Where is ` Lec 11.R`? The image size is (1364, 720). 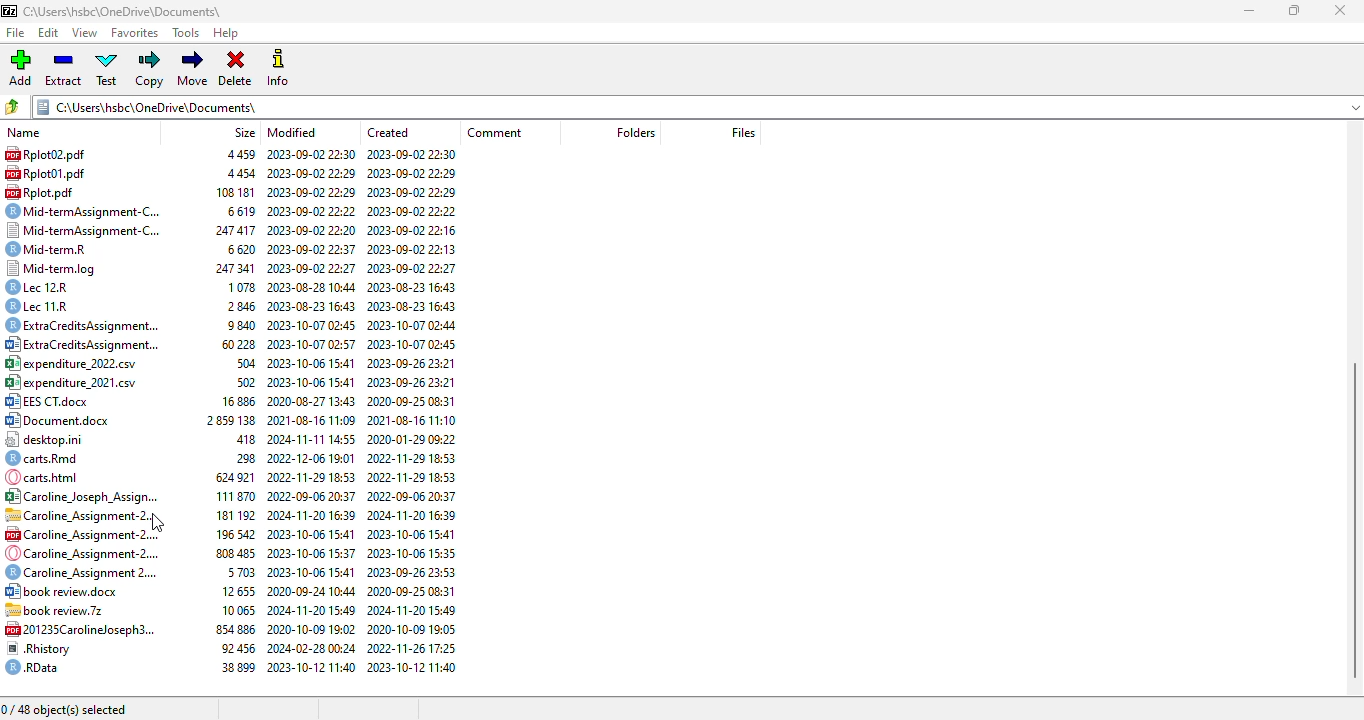  Lec 11.R is located at coordinates (46, 306).